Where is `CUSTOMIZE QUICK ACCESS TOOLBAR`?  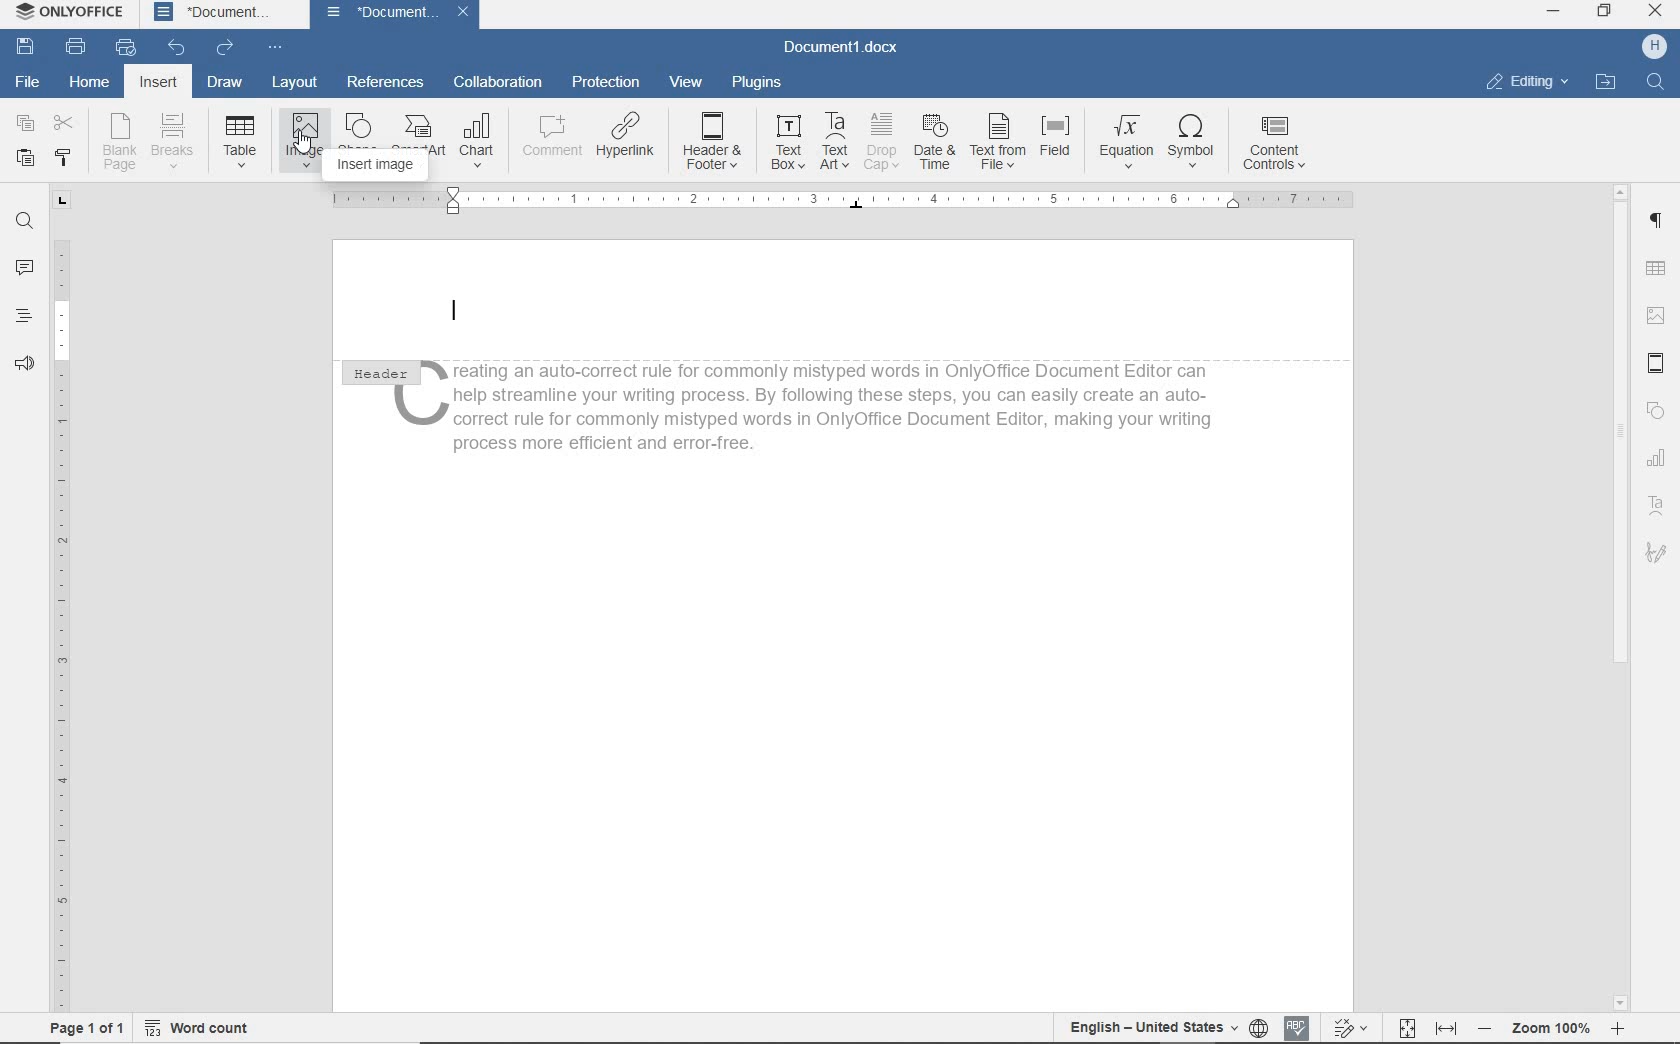
CUSTOMIZE QUICK ACCESS TOOLBAR is located at coordinates (271, 46).